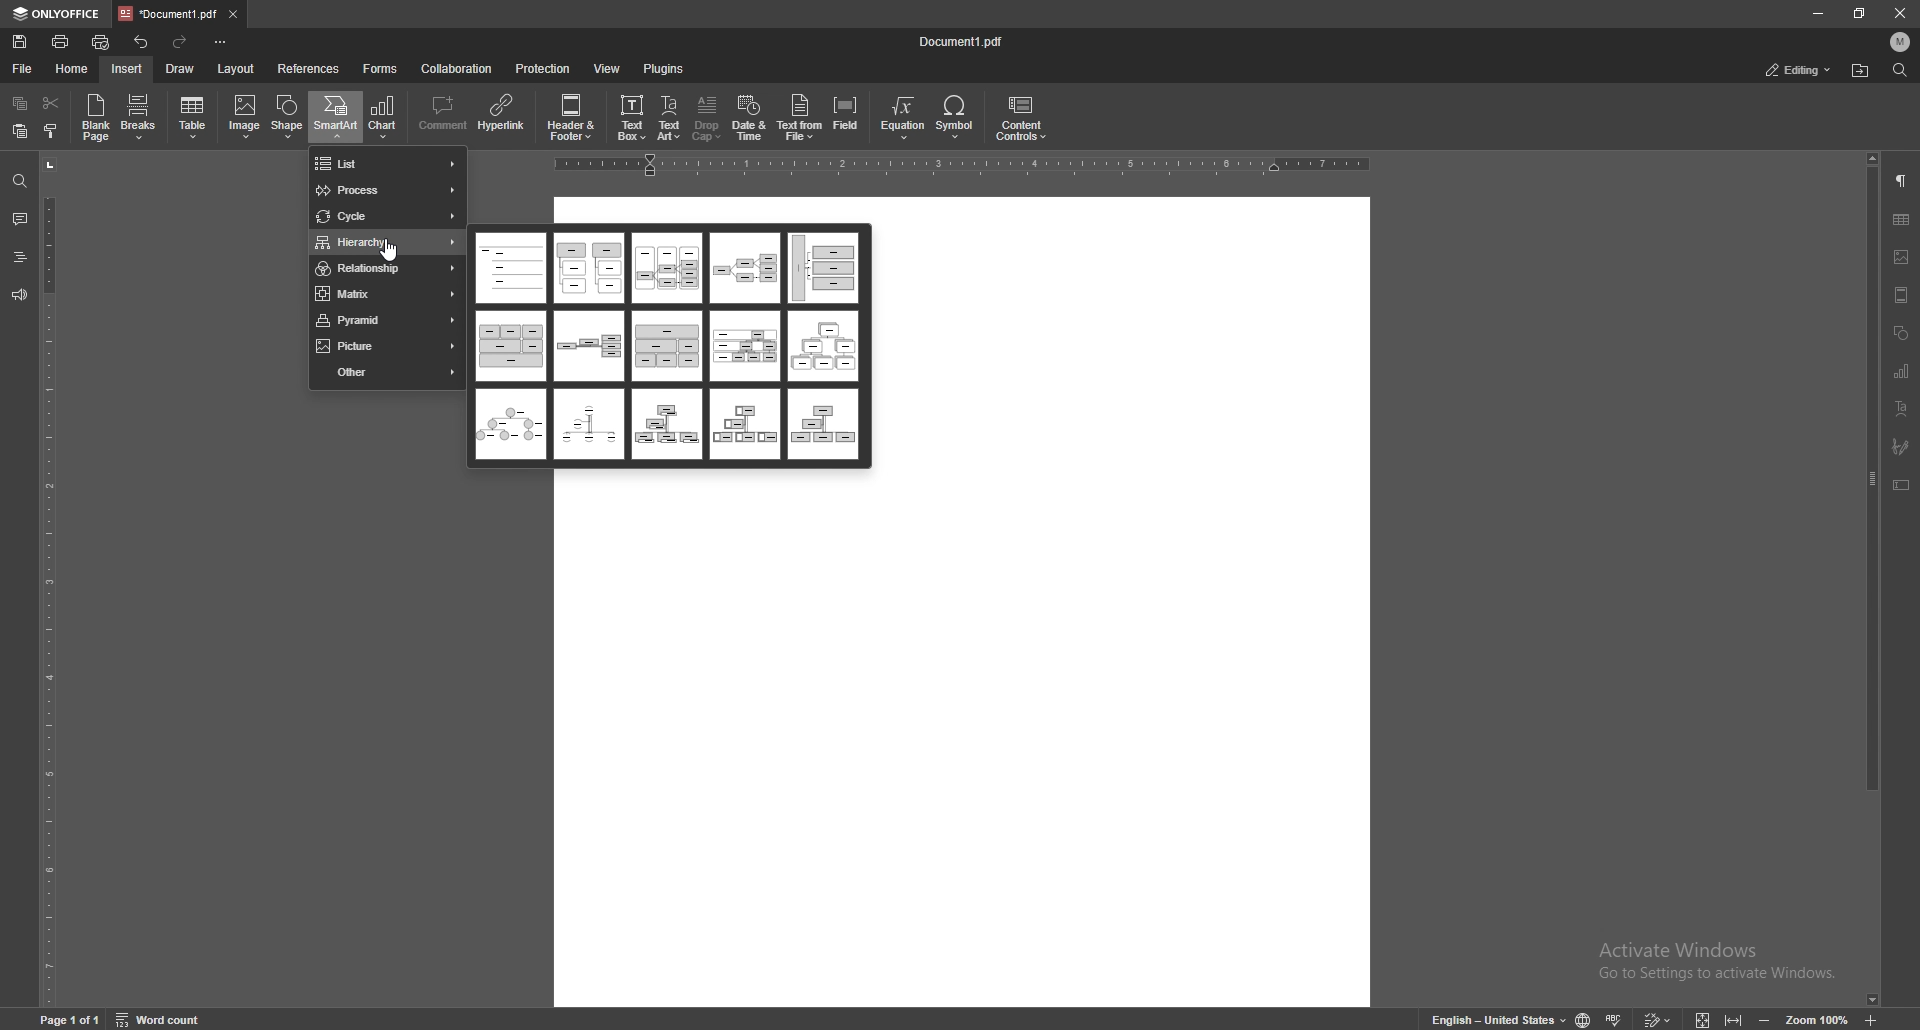  What do you see at coordinates (1800, 70) in the screenshot?
I see `editing` at bounding box center [1800, 70].